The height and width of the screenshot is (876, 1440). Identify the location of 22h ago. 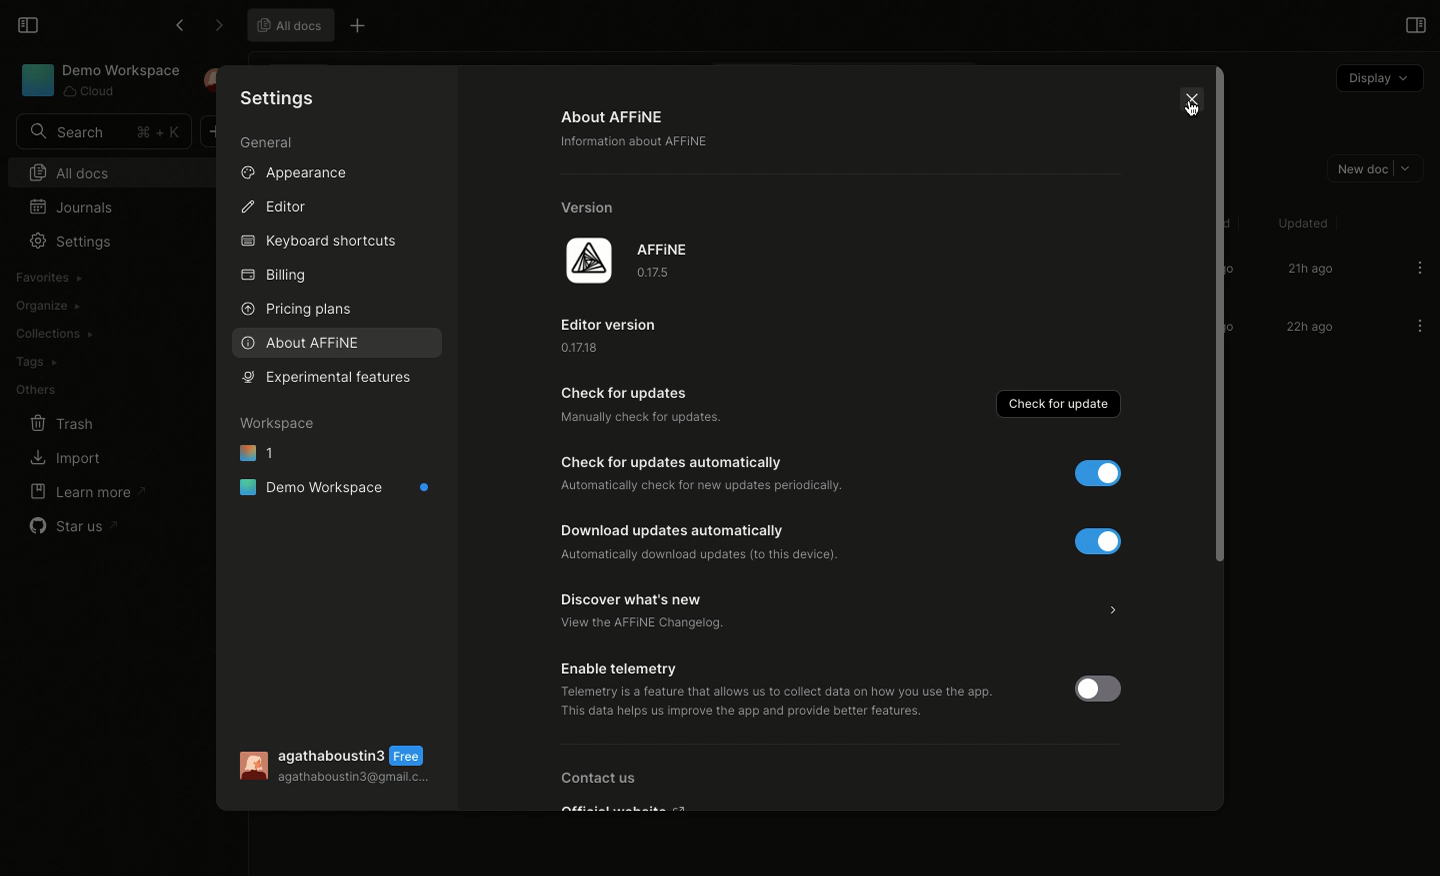
(1307, 329).